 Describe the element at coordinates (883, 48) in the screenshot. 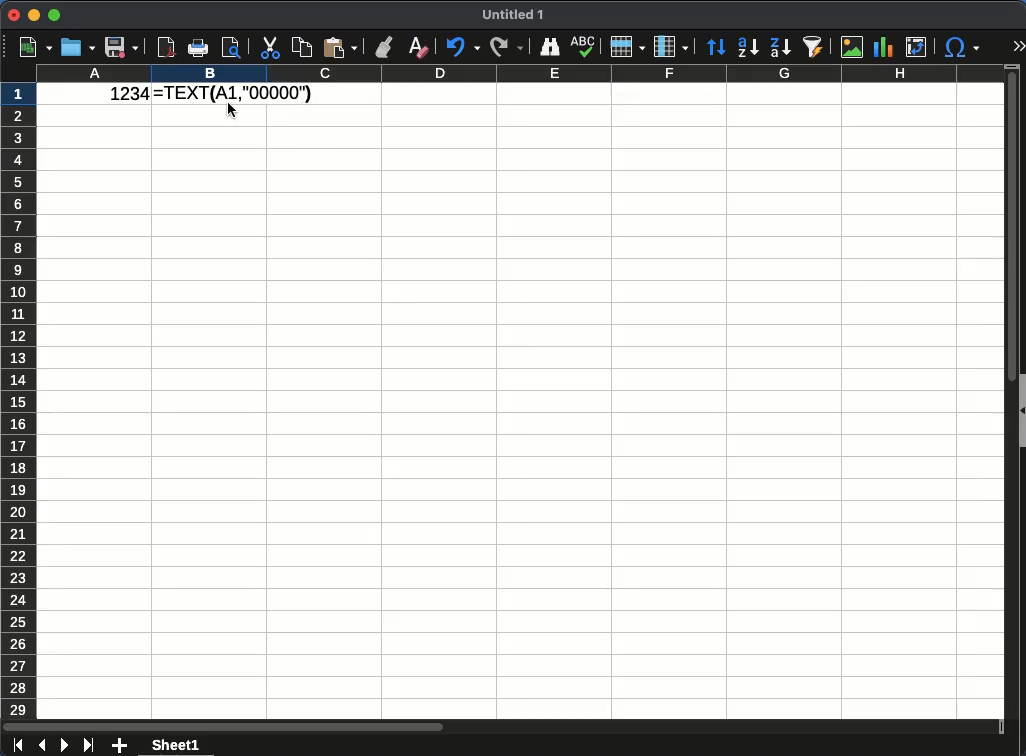

I see `chart` at that location.